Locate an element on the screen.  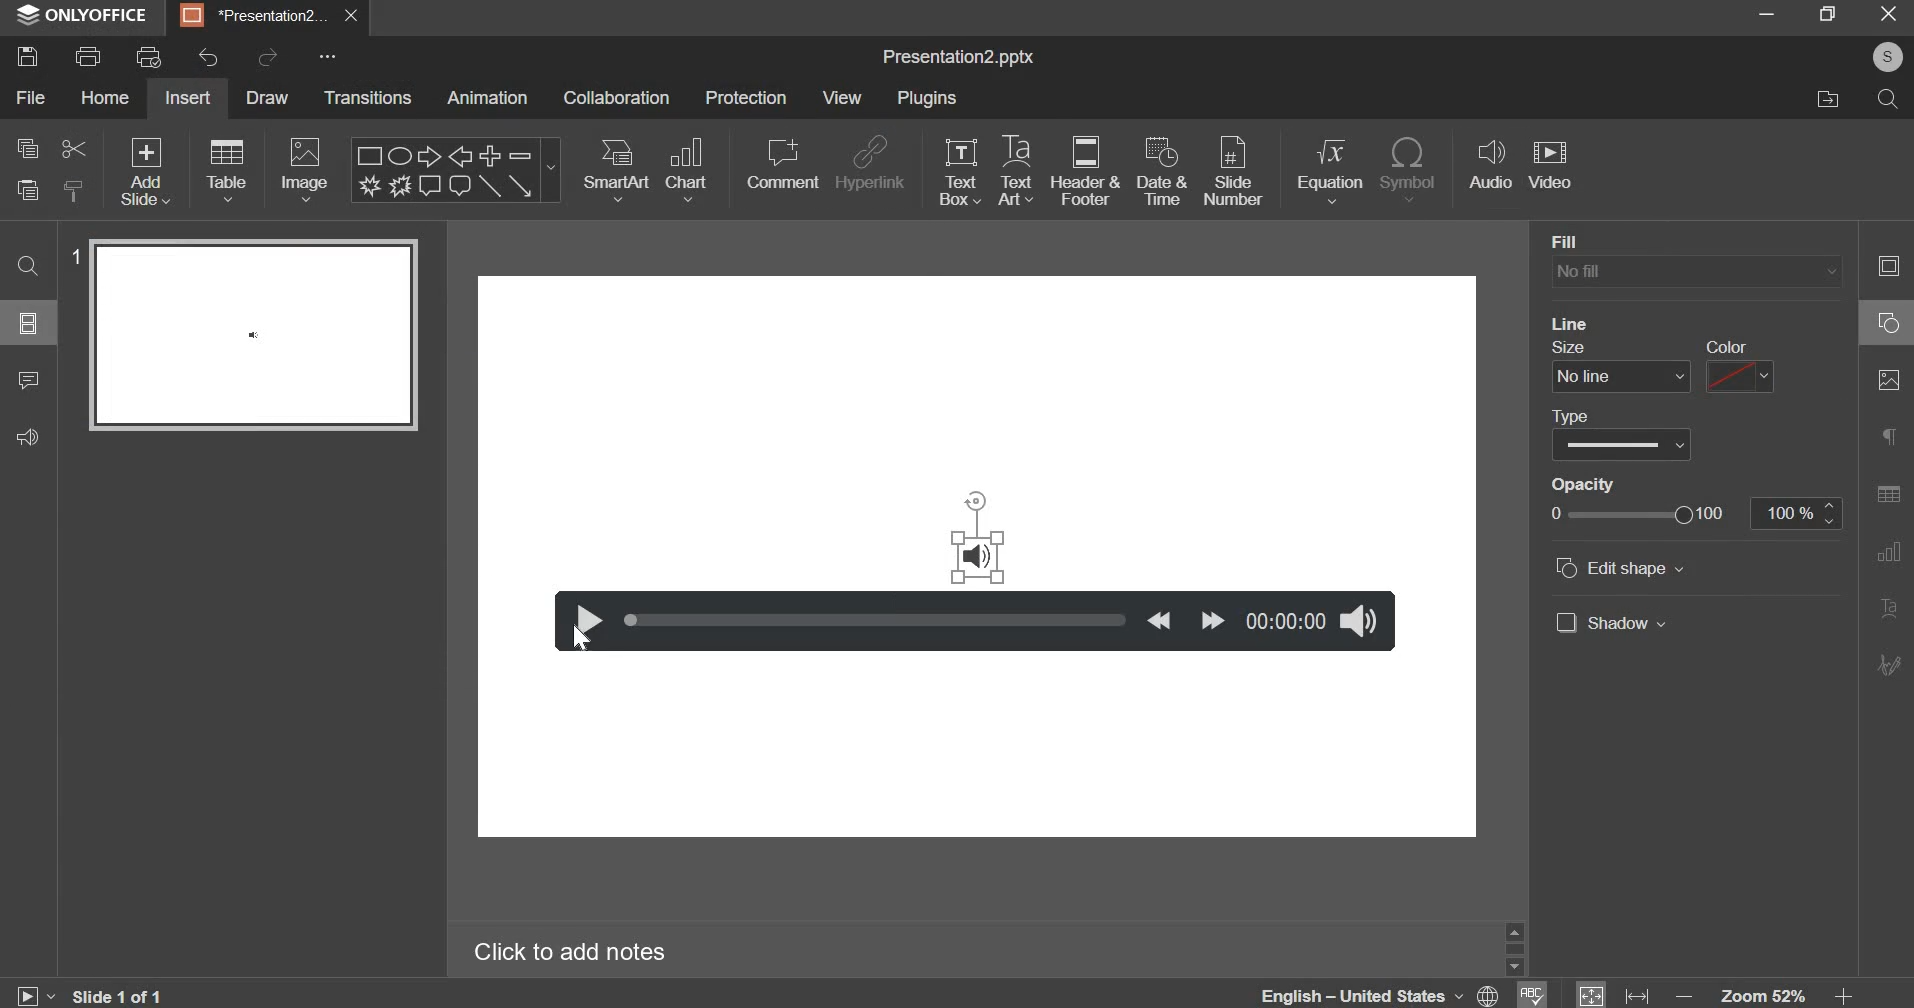
redo is located at coordinates (269, 57).